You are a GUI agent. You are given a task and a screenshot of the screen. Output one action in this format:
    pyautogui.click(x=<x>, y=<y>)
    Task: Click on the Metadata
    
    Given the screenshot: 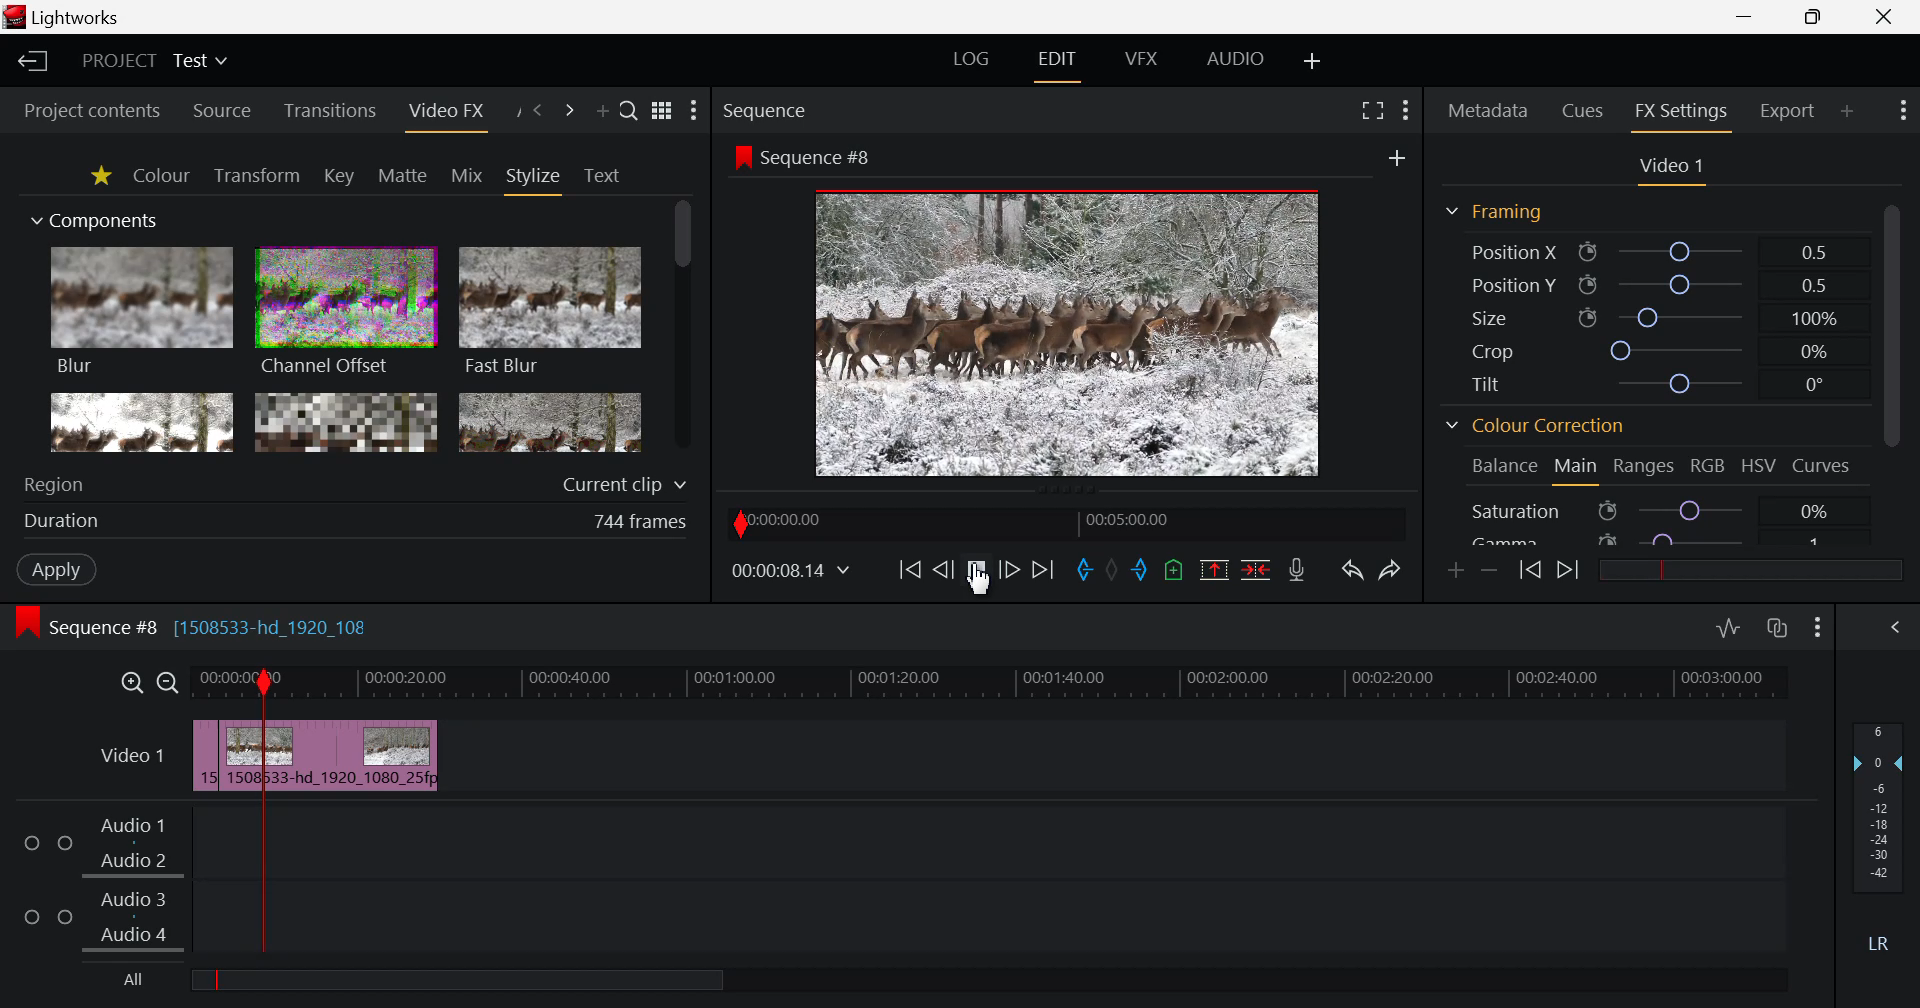 What is the action you would take?
    pyautogui.click(x=1486, y=112)
    